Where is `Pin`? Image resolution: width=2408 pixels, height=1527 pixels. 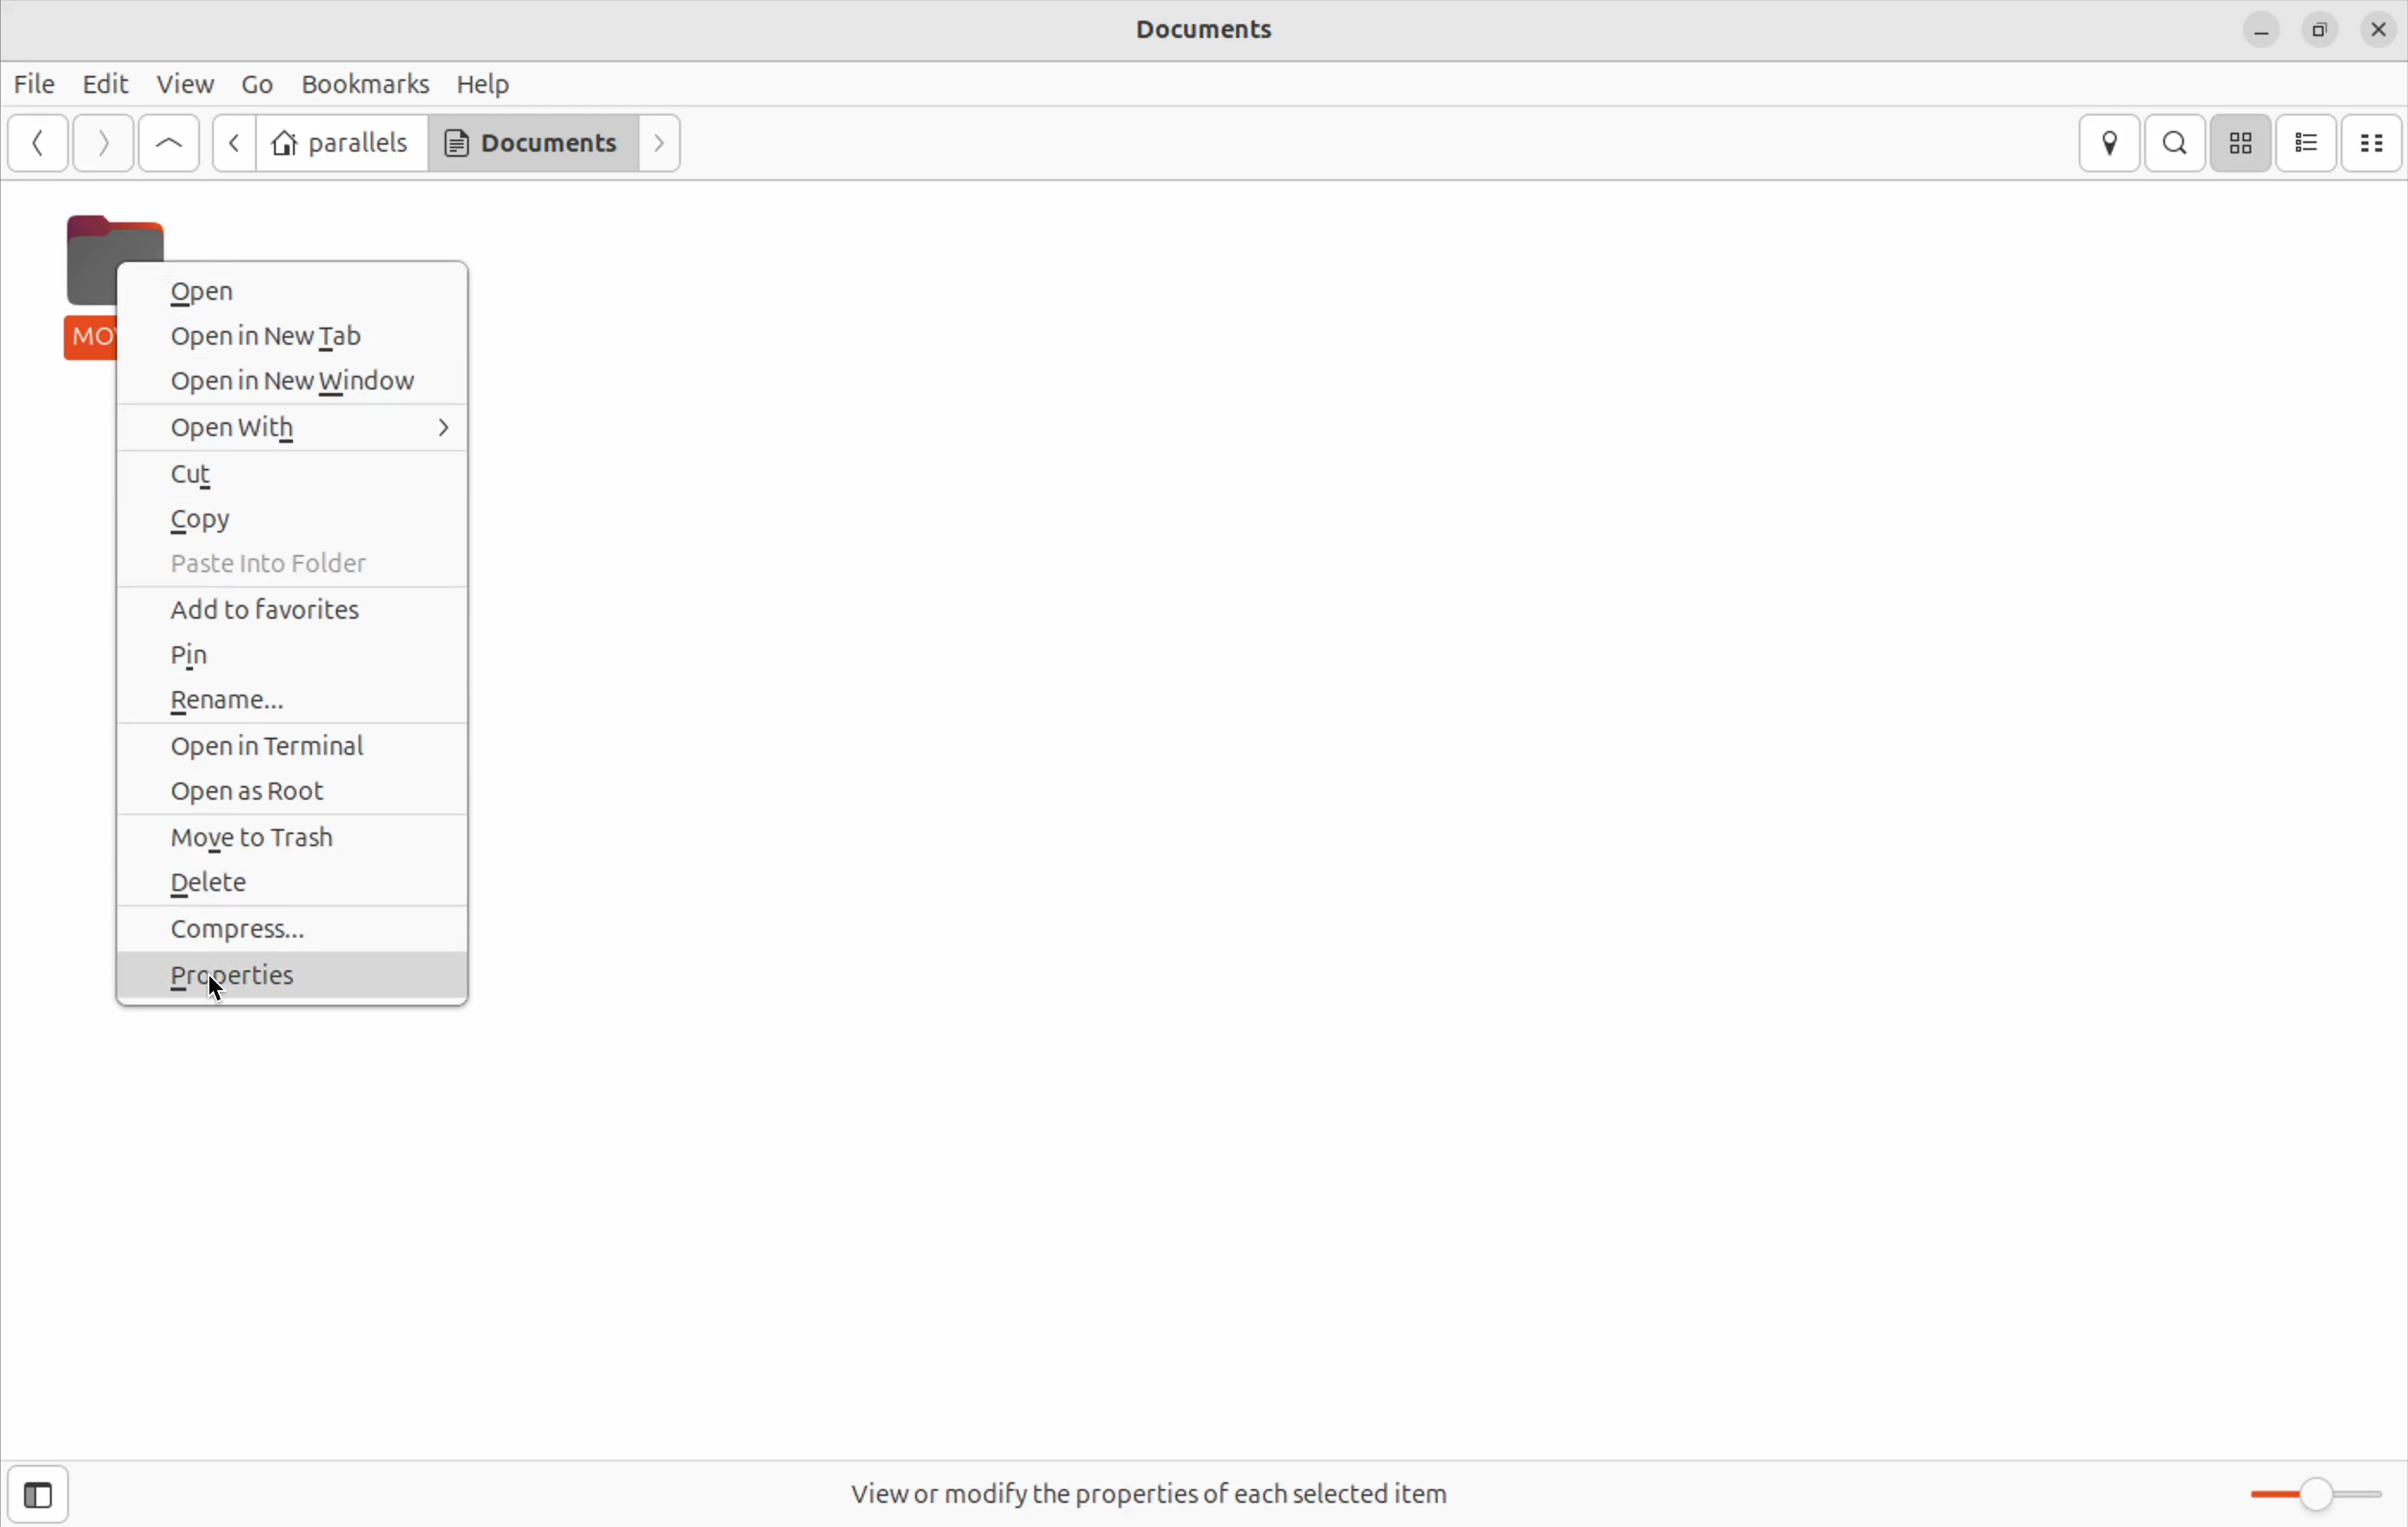 Pin is located at coordinates (291, 660).